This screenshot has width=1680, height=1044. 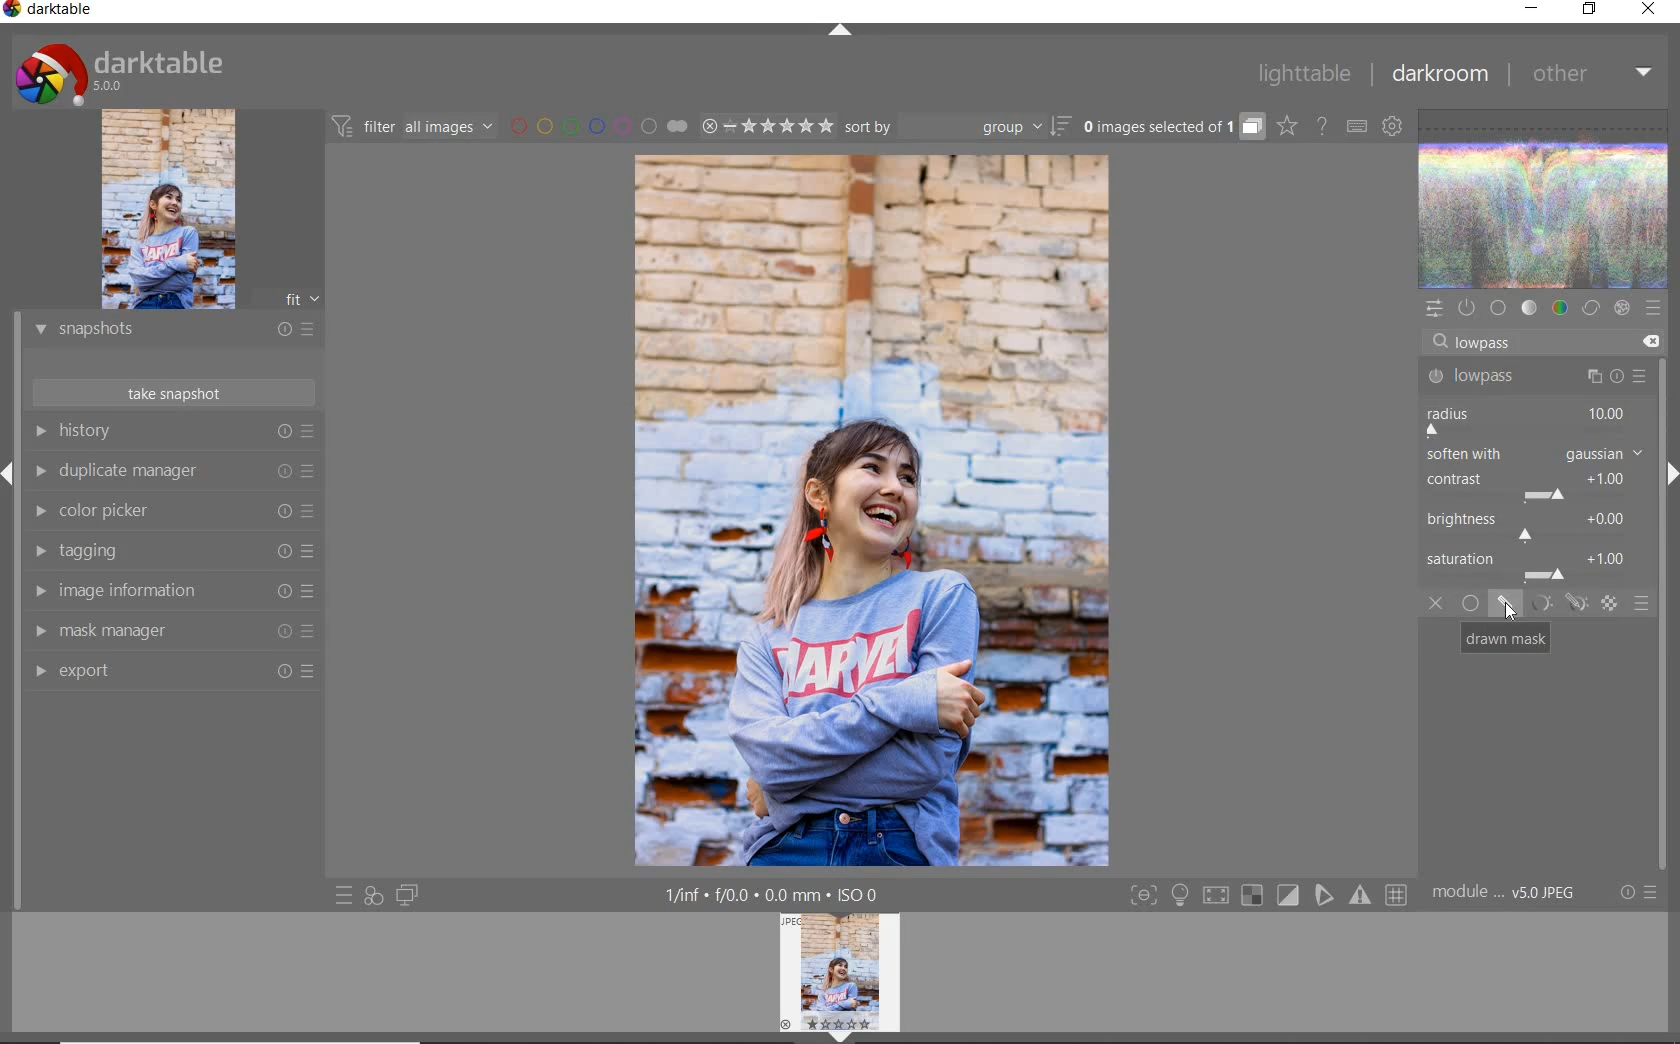 I want to click on Toggle modes, so click(x=1267, y=896).